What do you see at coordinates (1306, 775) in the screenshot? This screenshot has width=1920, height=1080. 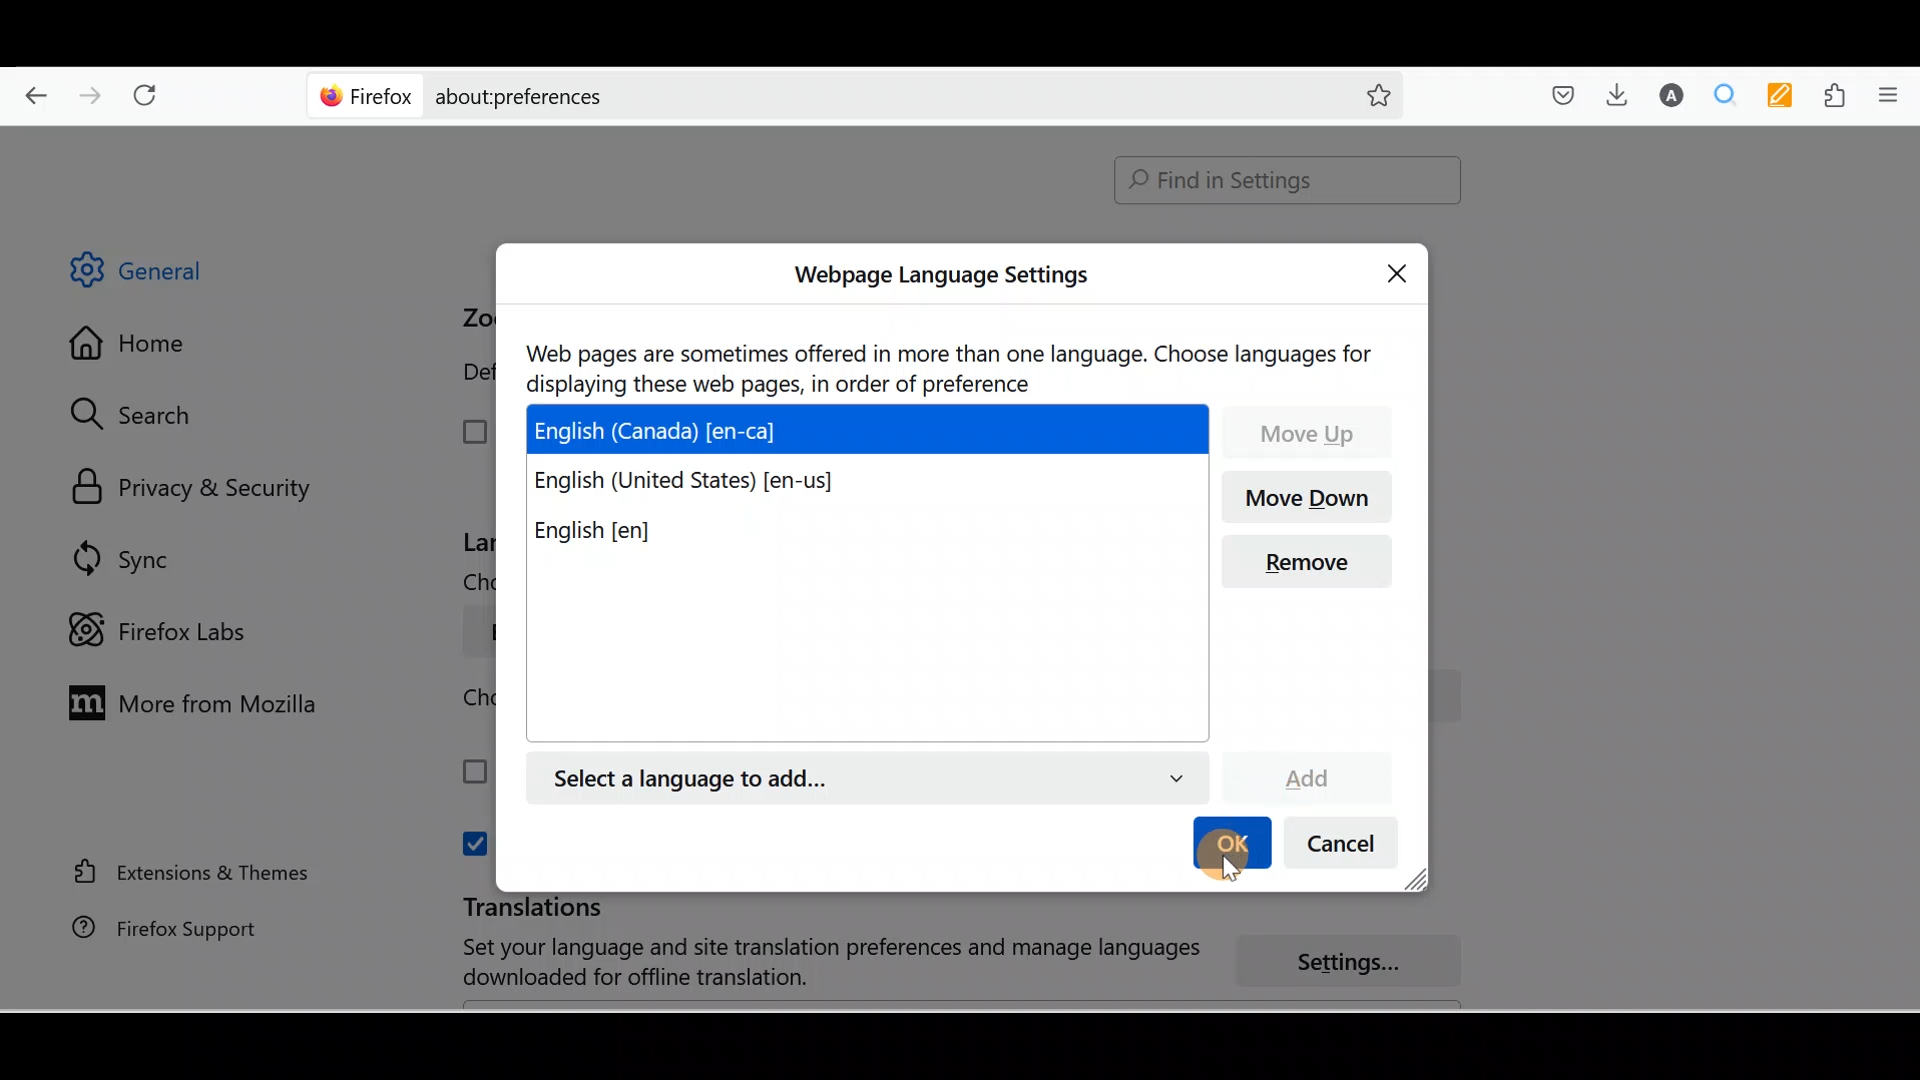 I see `Add` at bounding box center [1306, 775].